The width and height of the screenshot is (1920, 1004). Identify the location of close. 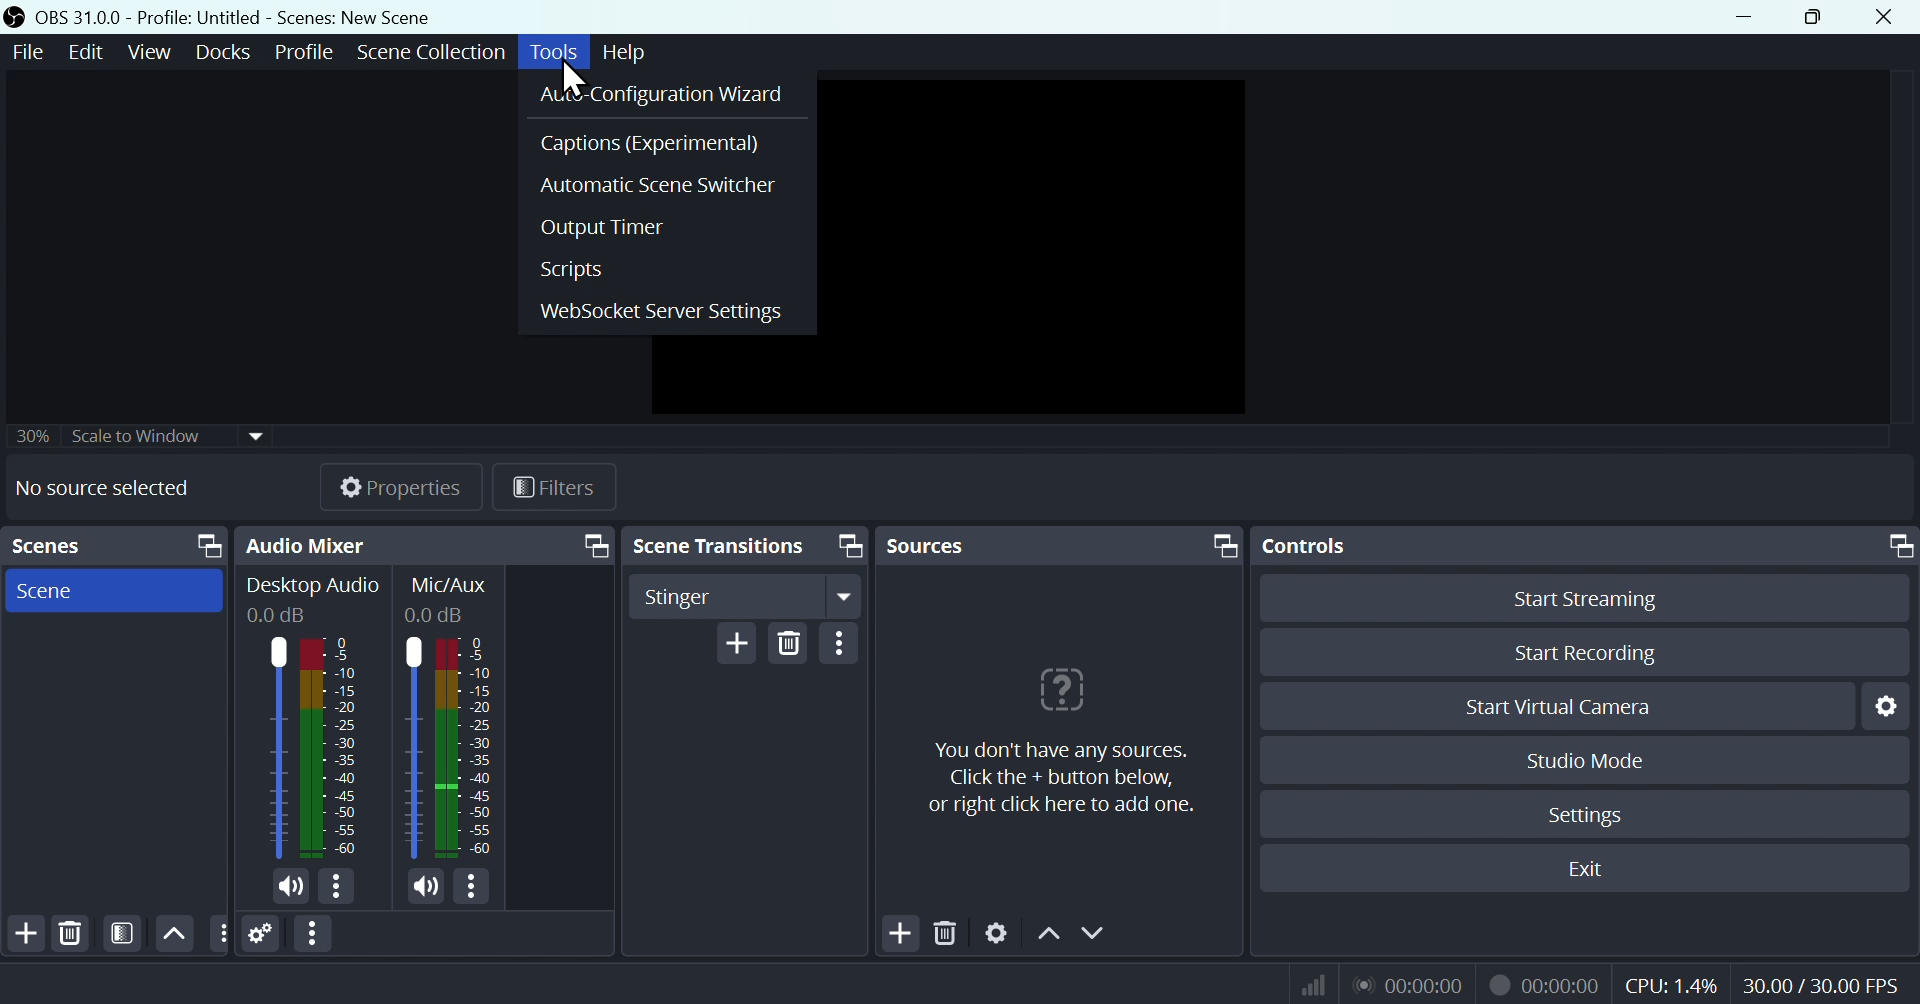
(1888, 17).